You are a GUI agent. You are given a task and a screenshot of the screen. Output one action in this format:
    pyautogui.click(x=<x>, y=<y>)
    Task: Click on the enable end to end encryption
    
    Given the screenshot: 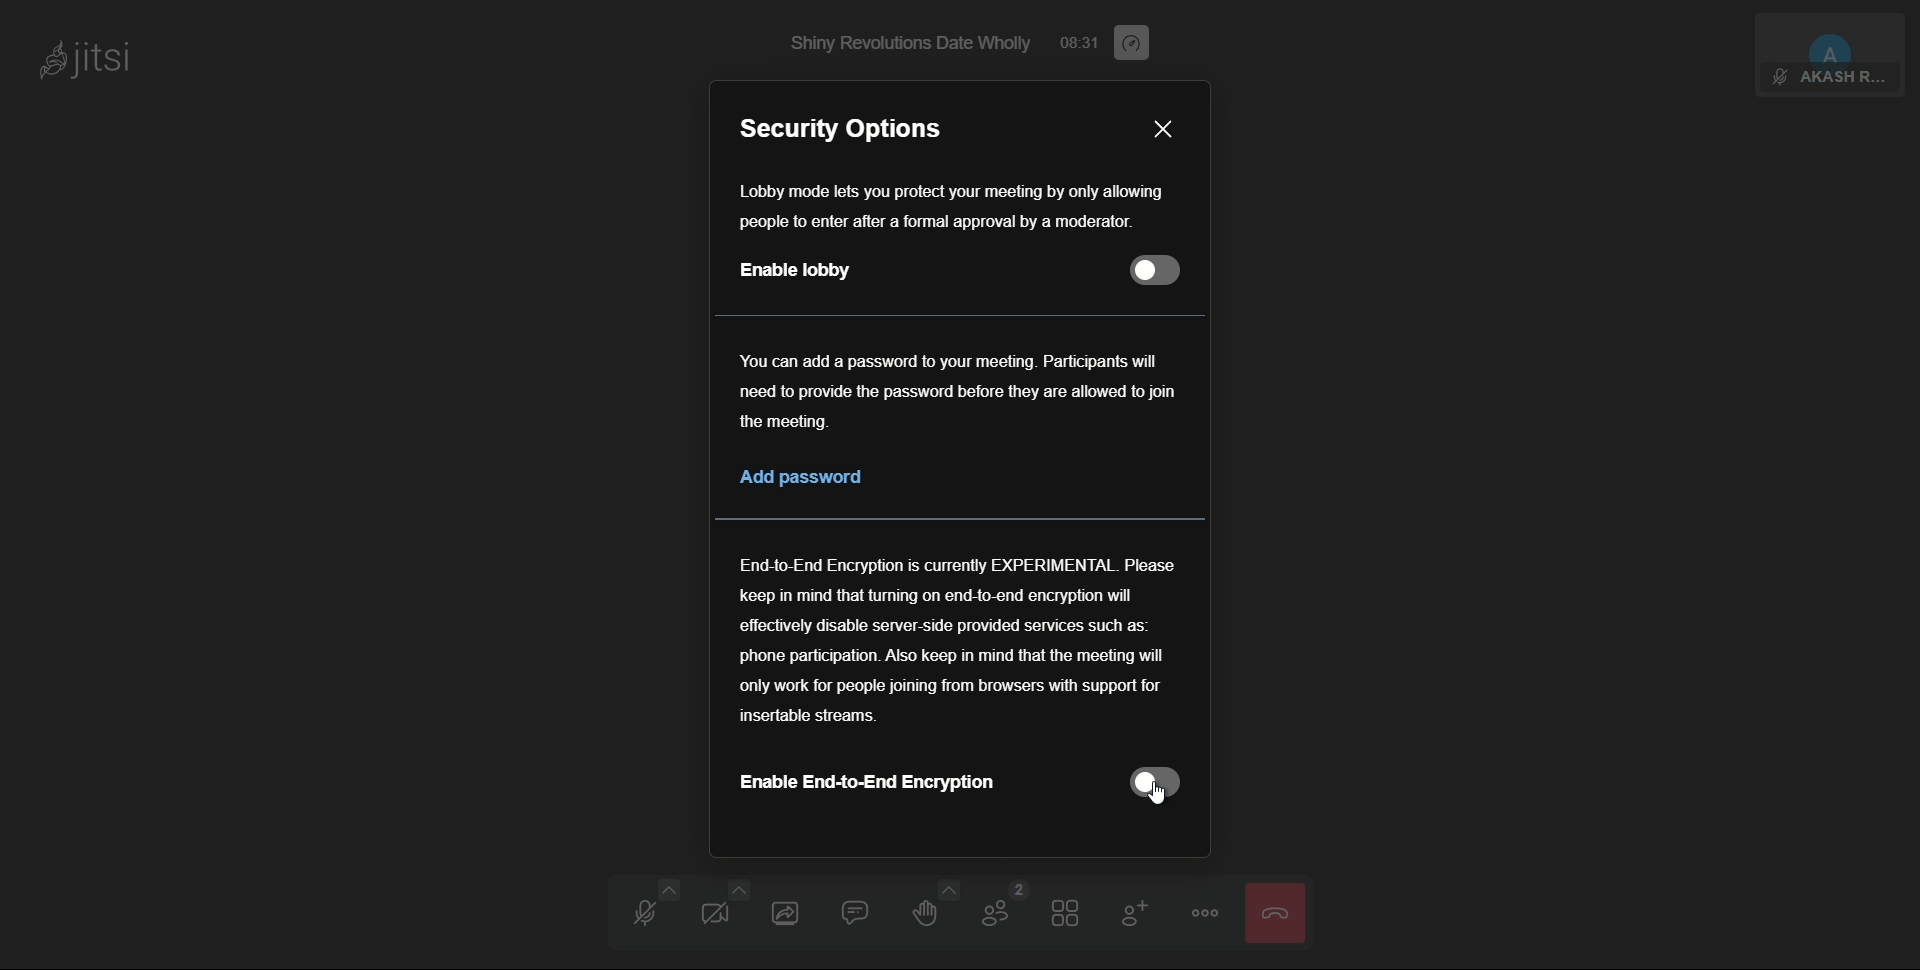 What is the action you would take?
    pyautogui.click(x=866, y=783)
    